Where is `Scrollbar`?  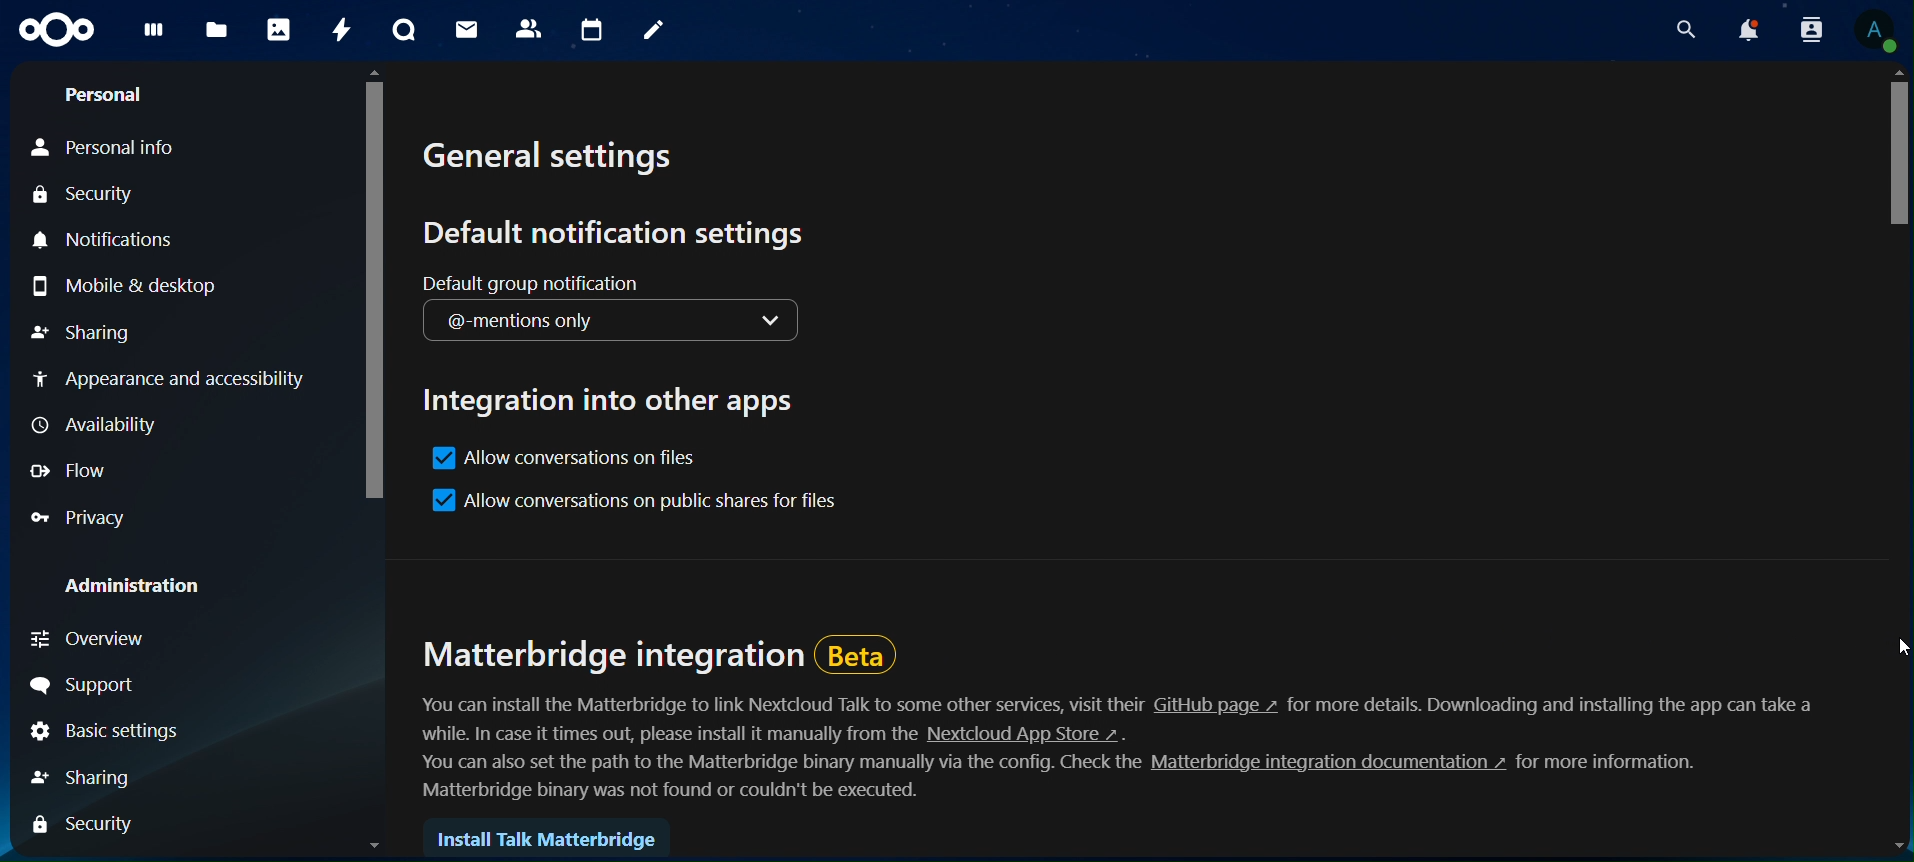 Scrollbar is located at coordinates (1894, 459).